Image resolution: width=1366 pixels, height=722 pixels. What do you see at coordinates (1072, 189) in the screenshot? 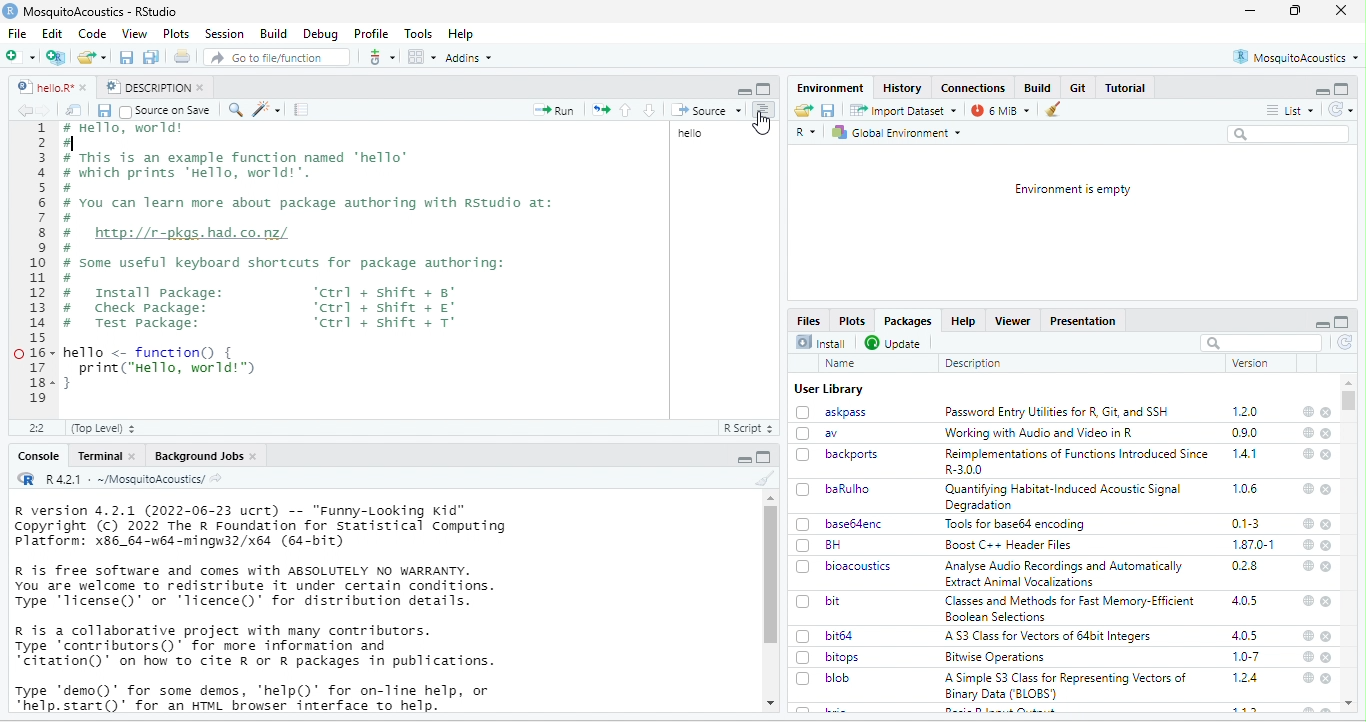
I see `Environment is empty` at bounding box center [1072, 189].